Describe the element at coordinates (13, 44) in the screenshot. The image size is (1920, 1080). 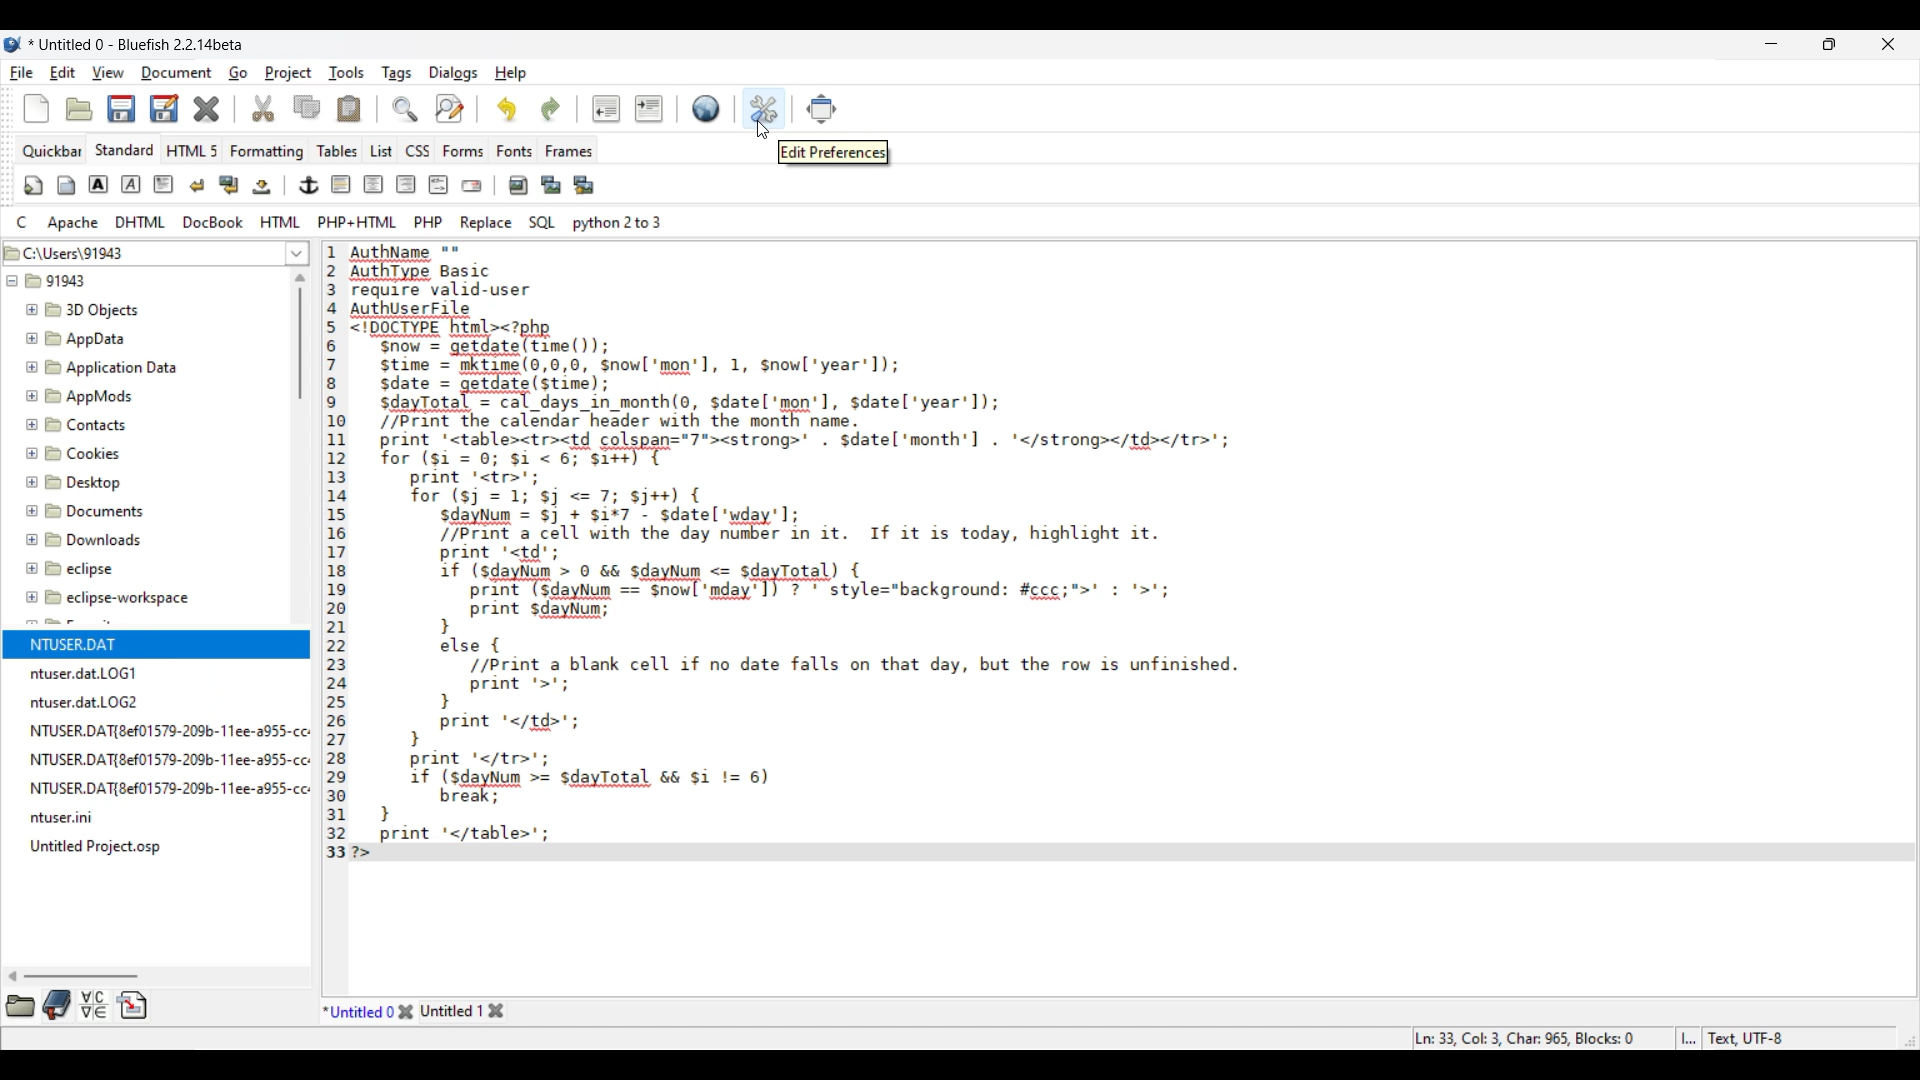
I see `Software logo` at that location.